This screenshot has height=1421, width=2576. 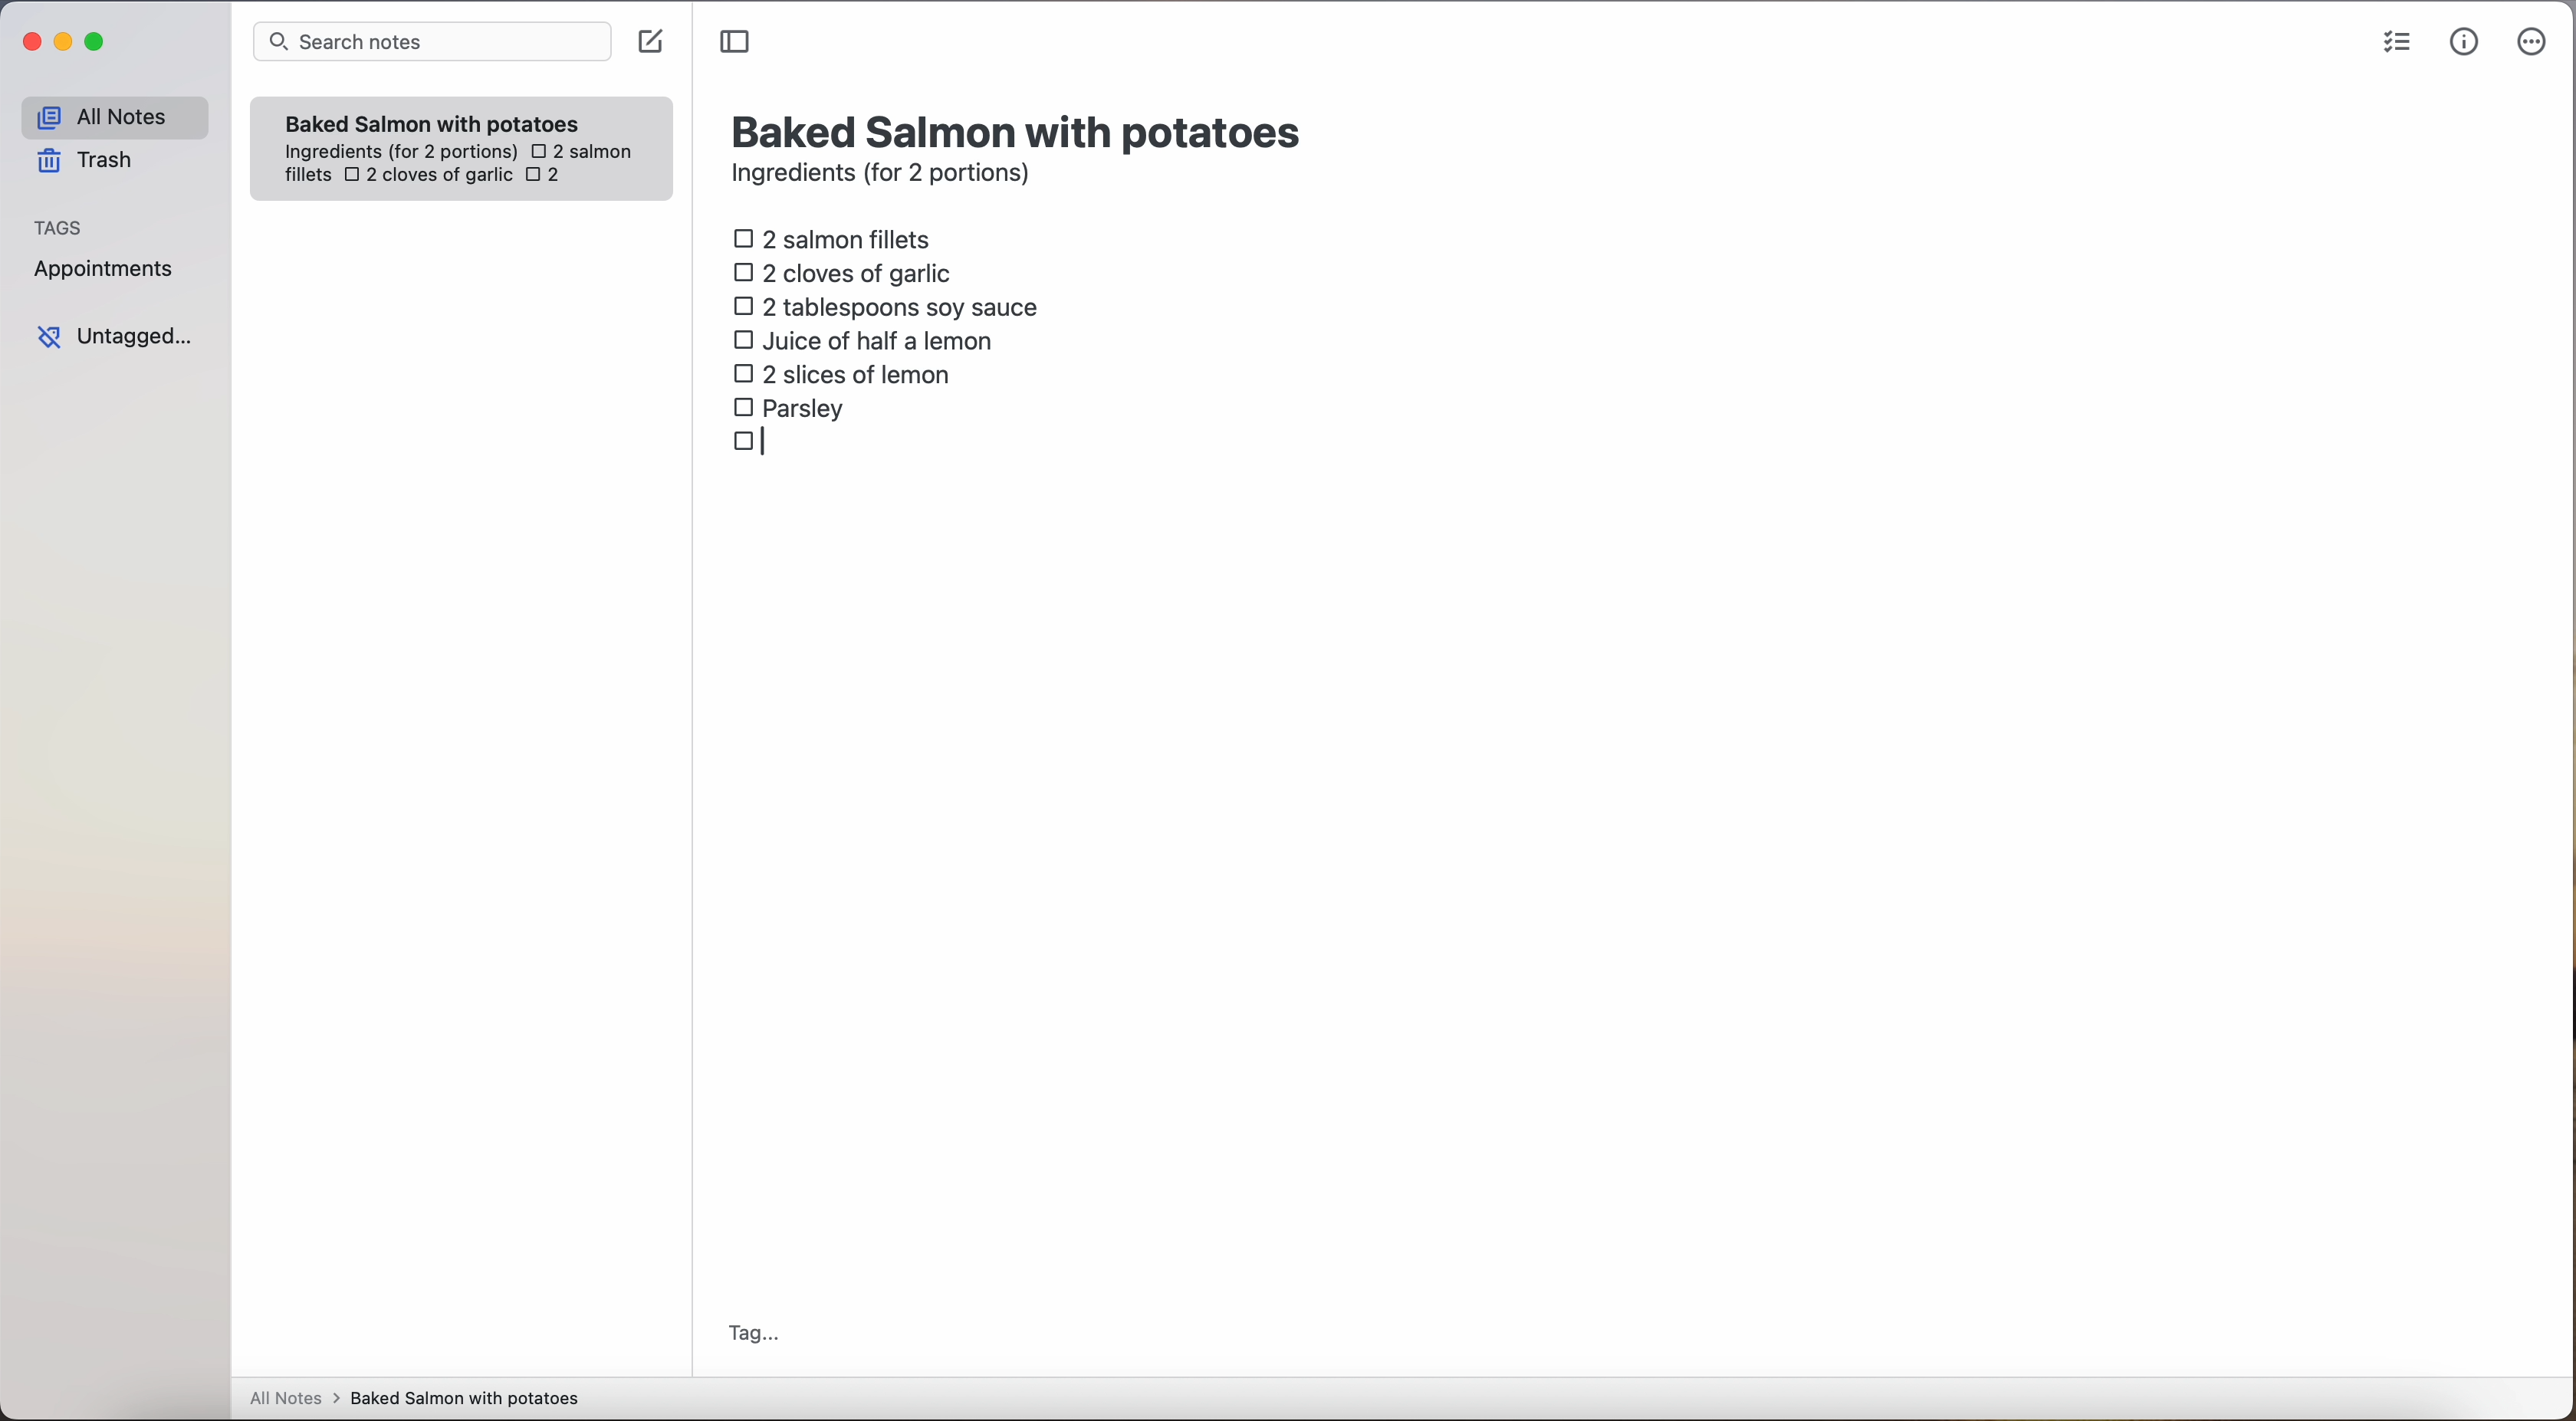 I want to click on trash, so click(x=92, y=161).